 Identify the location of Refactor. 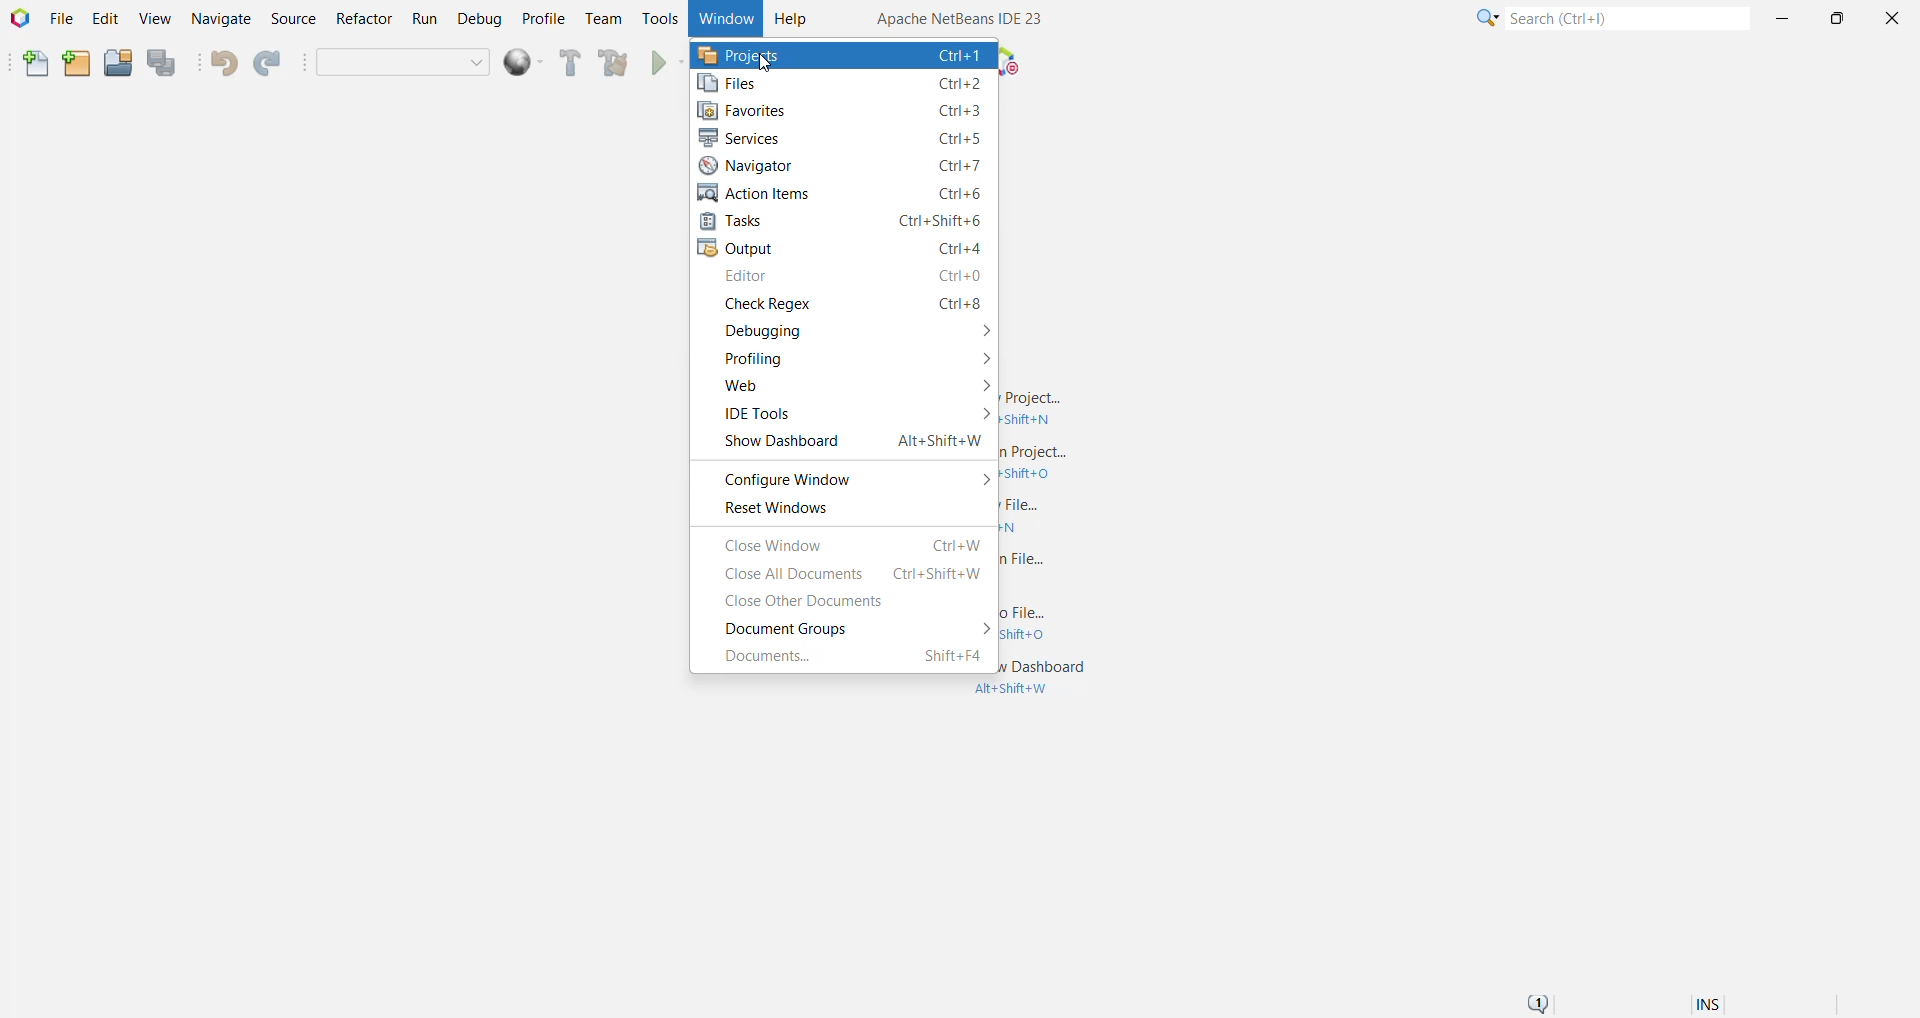
(361, 20).